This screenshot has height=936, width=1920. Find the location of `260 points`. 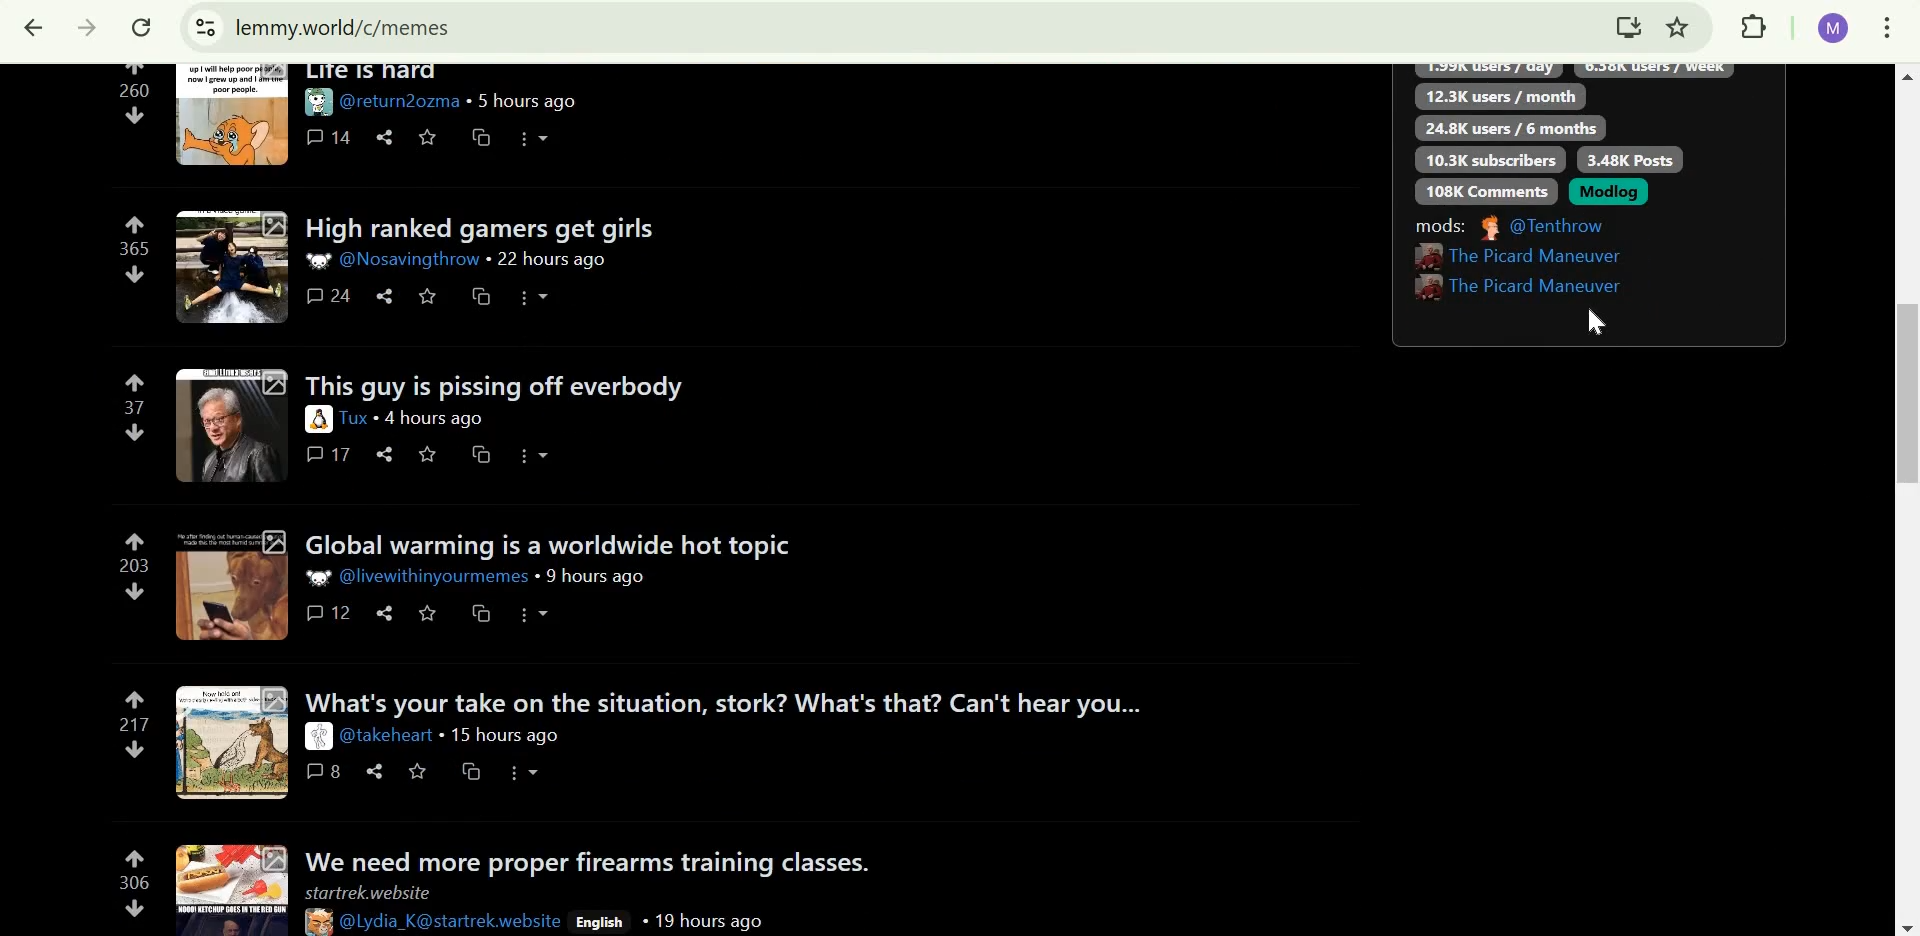

260 points is located at coordinates (134, 90).